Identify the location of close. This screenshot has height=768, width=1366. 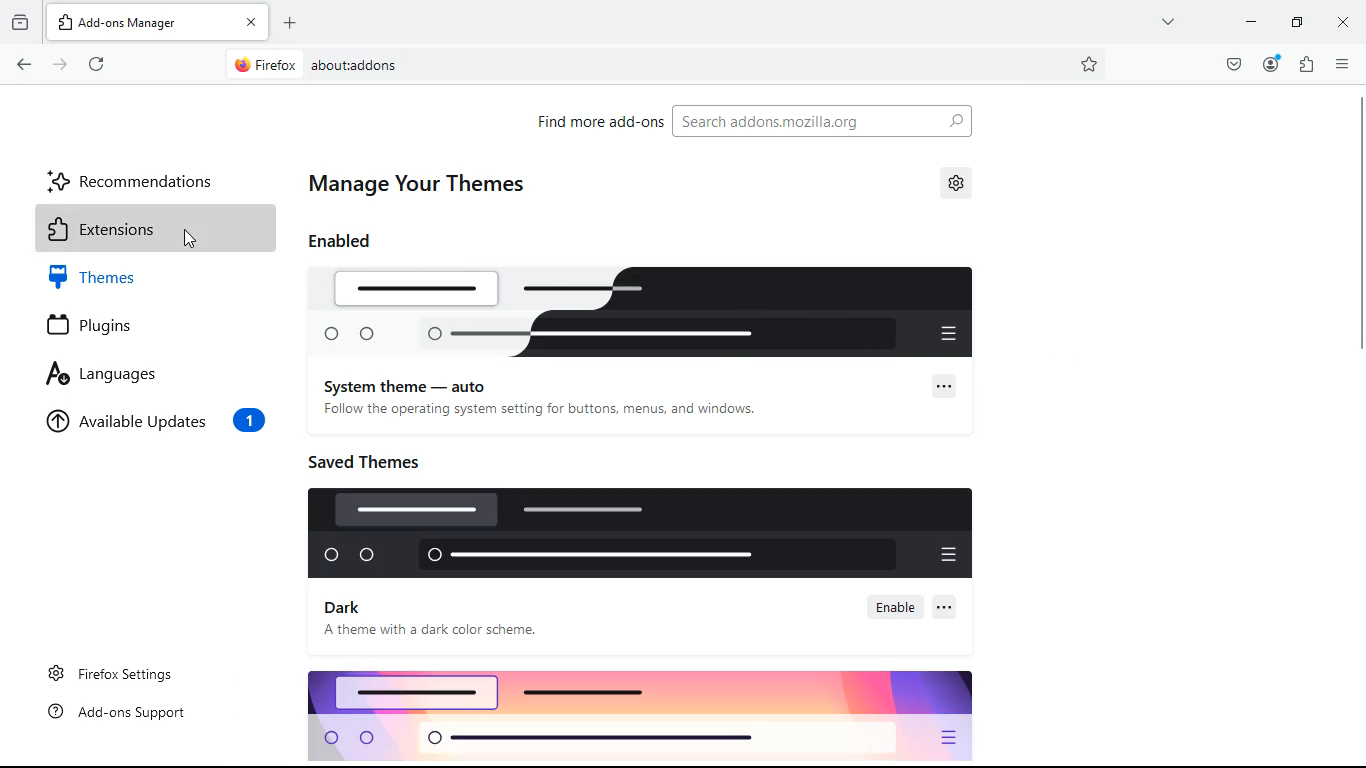
(1348, 21).